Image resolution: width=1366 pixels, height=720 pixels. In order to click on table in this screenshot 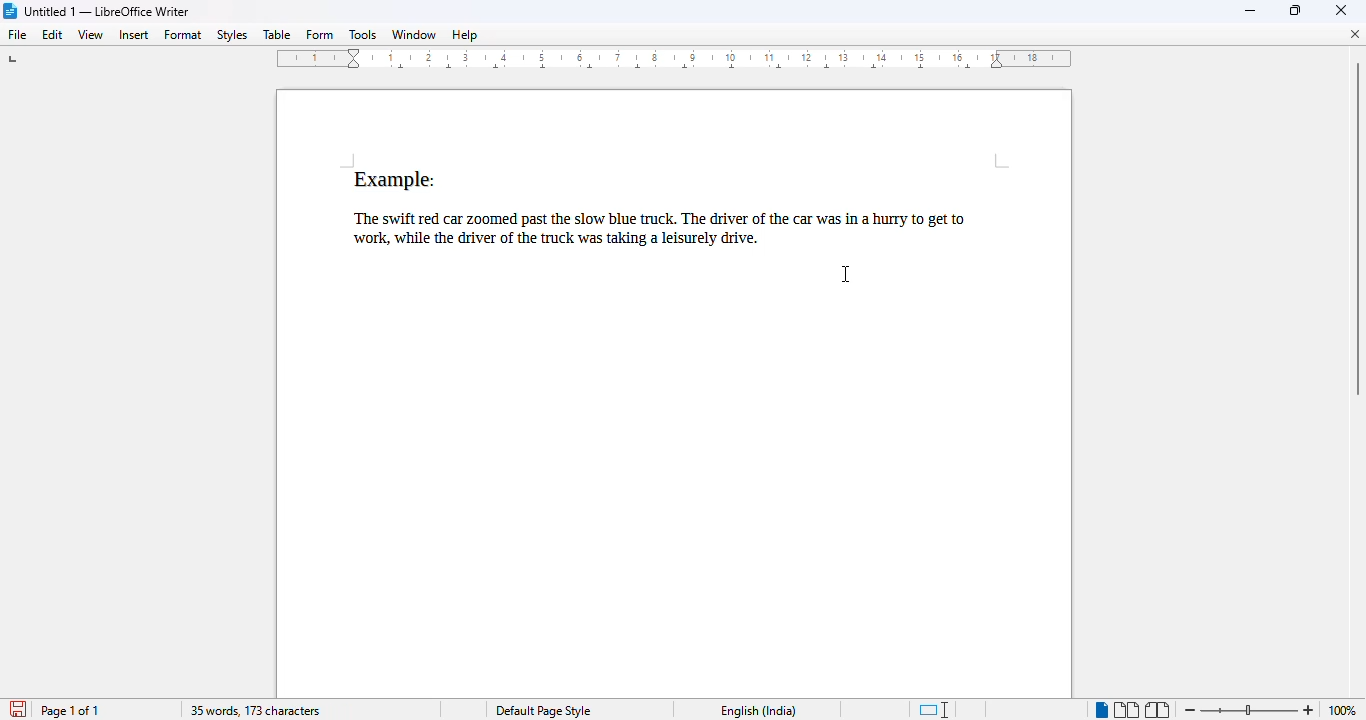, I will do `click(277, 35)`.